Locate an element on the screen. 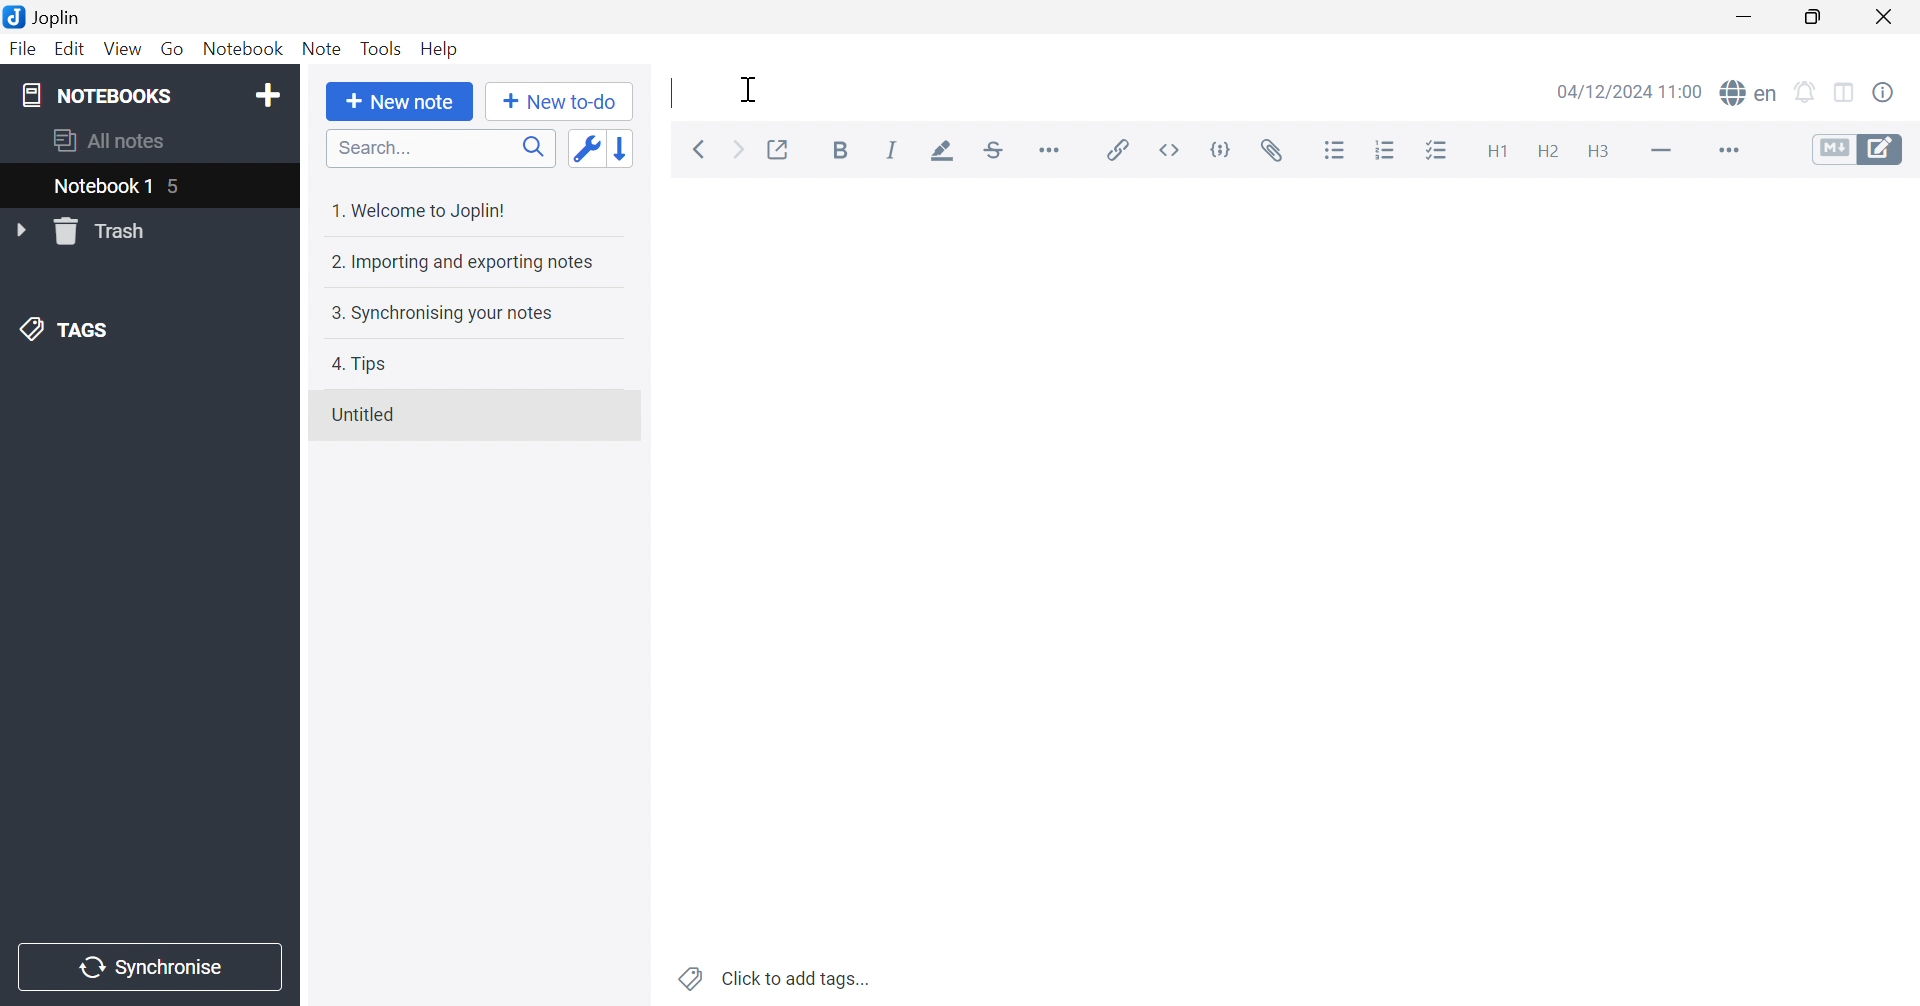 The image size is (1920, 1006). Heading 2 is located at coordinates (1550, 154).